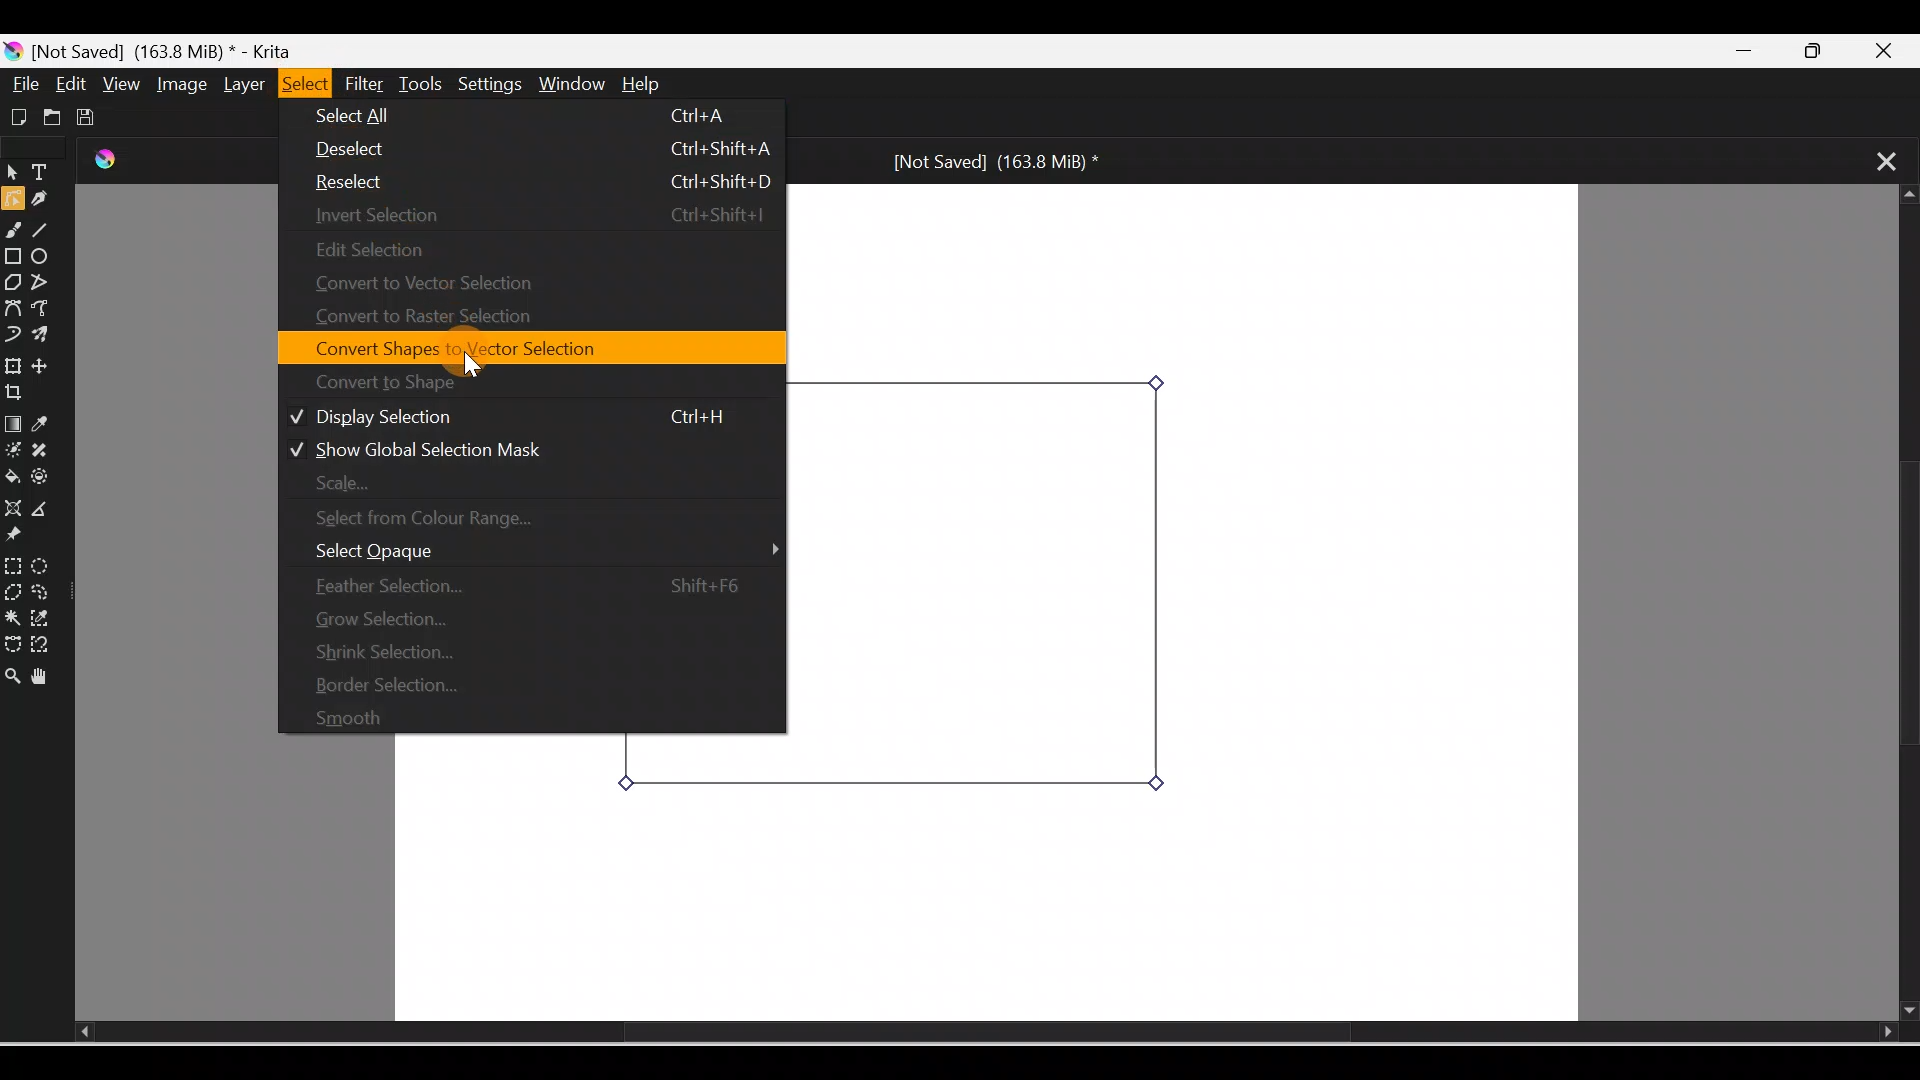  I want to click on Convert to shape, so click(504, 380).